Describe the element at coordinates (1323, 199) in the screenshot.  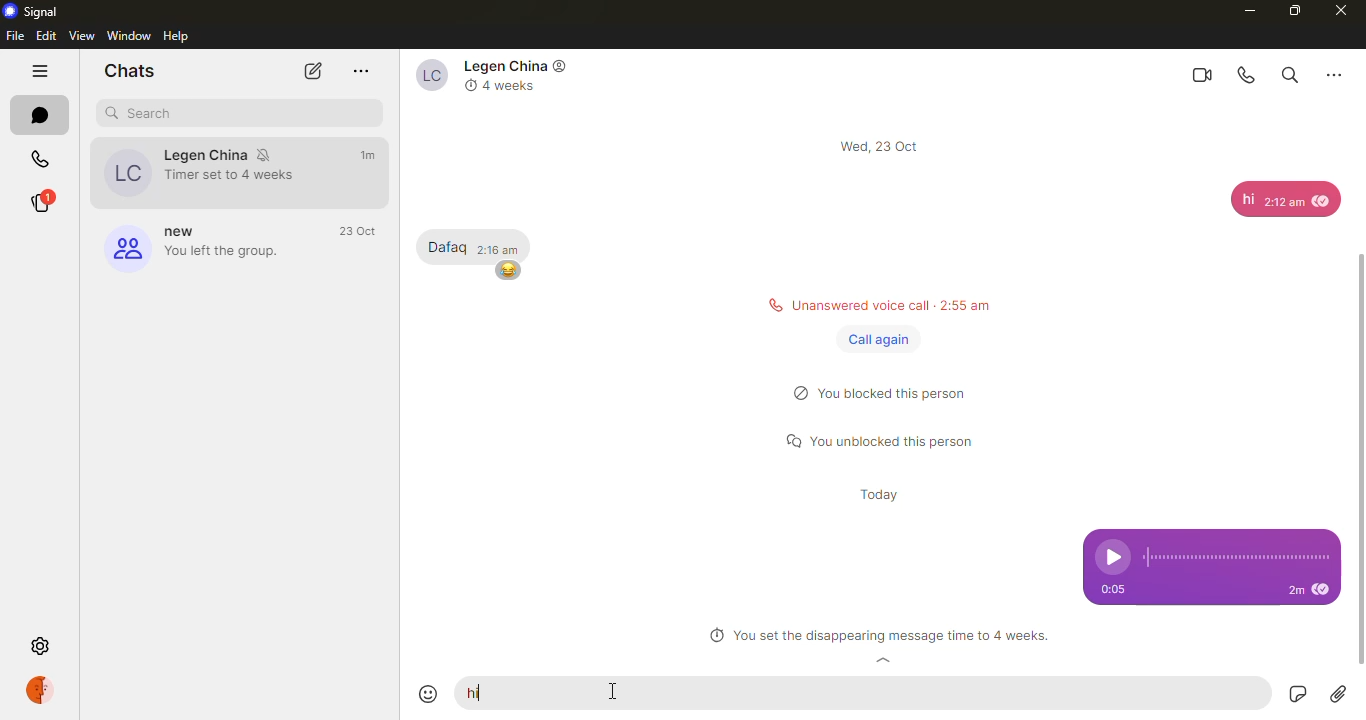
I see `seen` at that location.